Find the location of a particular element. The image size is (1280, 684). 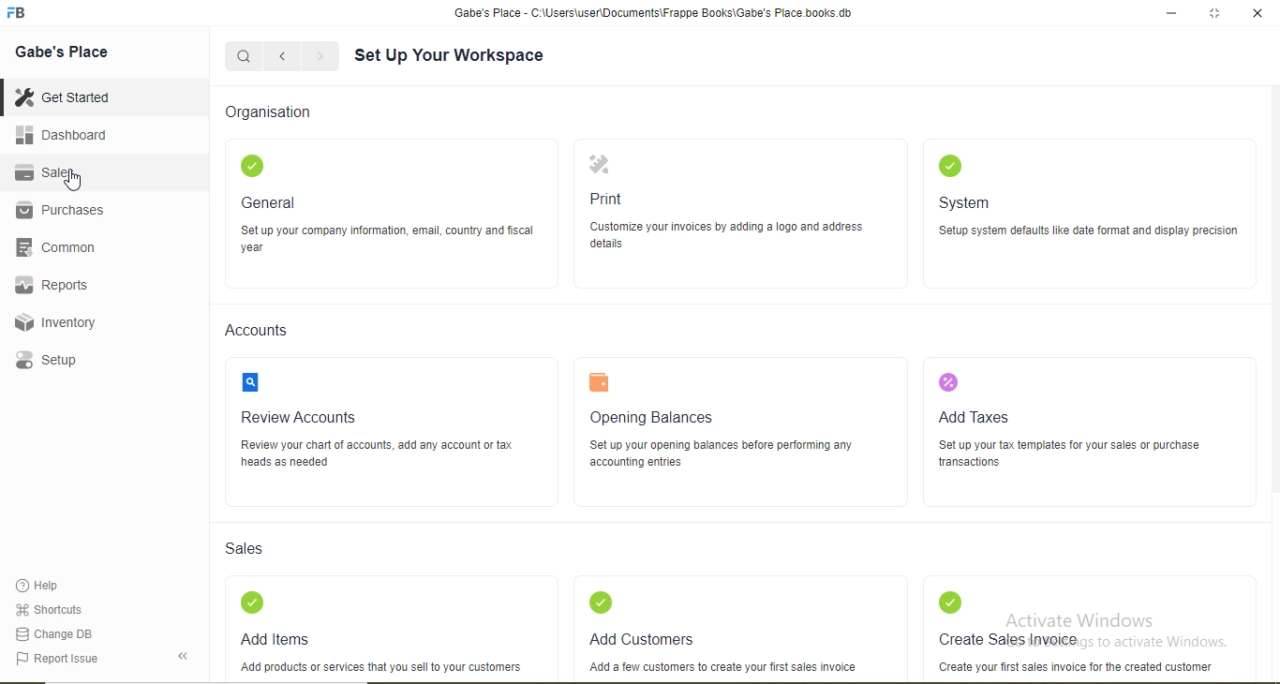

Review your chart of accounts, add any account of tax
heads as nesded is located at coordinates (381, 454).